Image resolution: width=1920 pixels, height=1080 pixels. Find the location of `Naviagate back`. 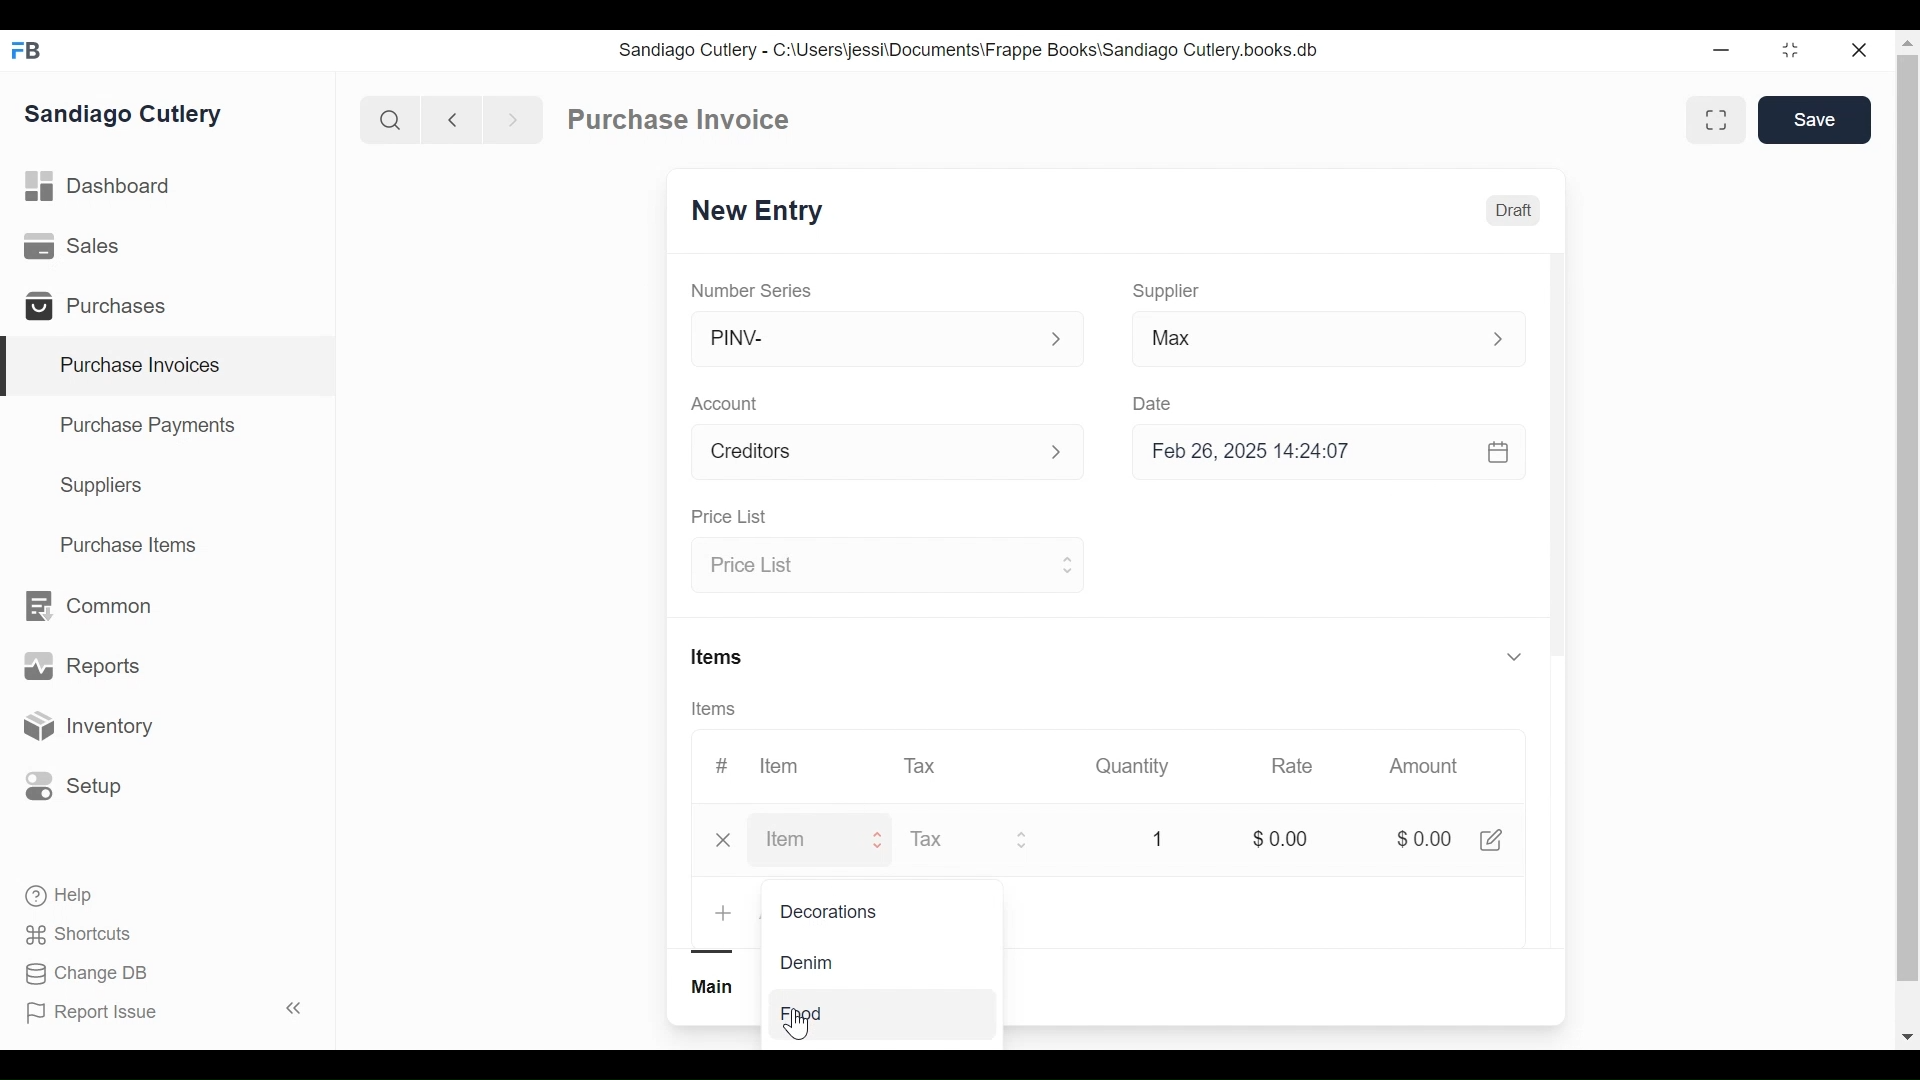

Naviagate back is located at coordinates (453, 118).